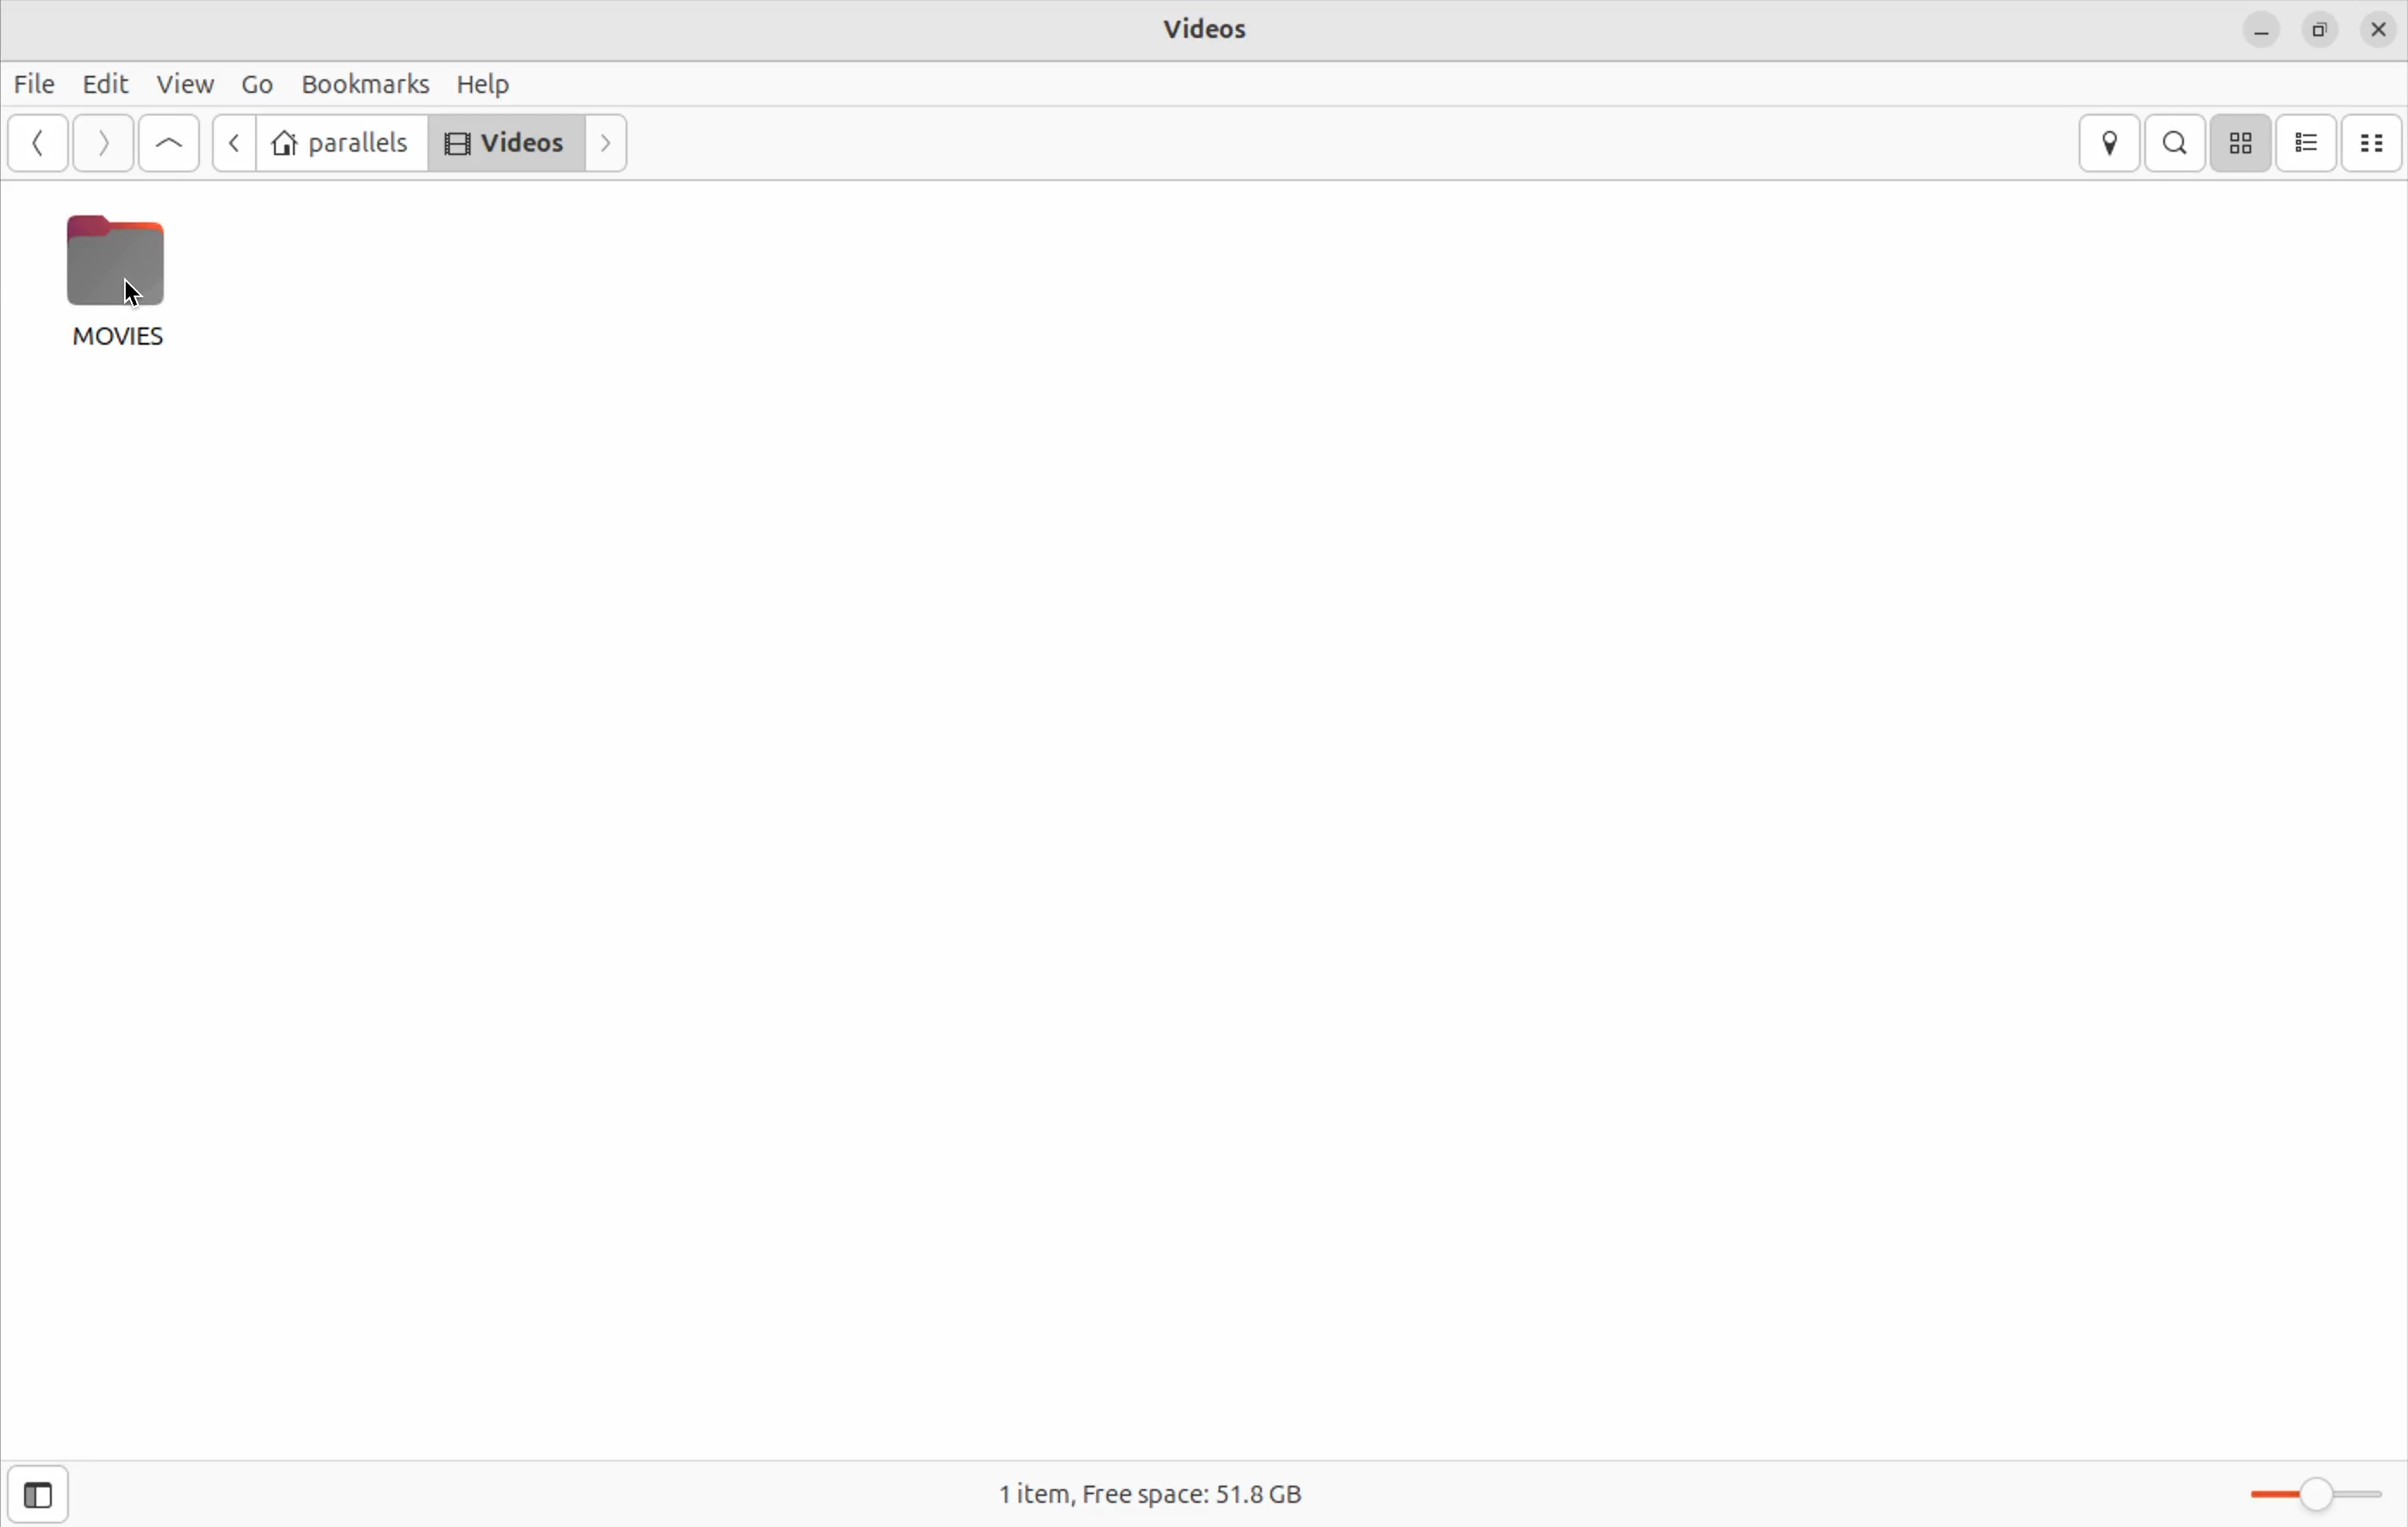 This screenshot has height=1527, width=2408. I want to click on Files, so click(35, 88).